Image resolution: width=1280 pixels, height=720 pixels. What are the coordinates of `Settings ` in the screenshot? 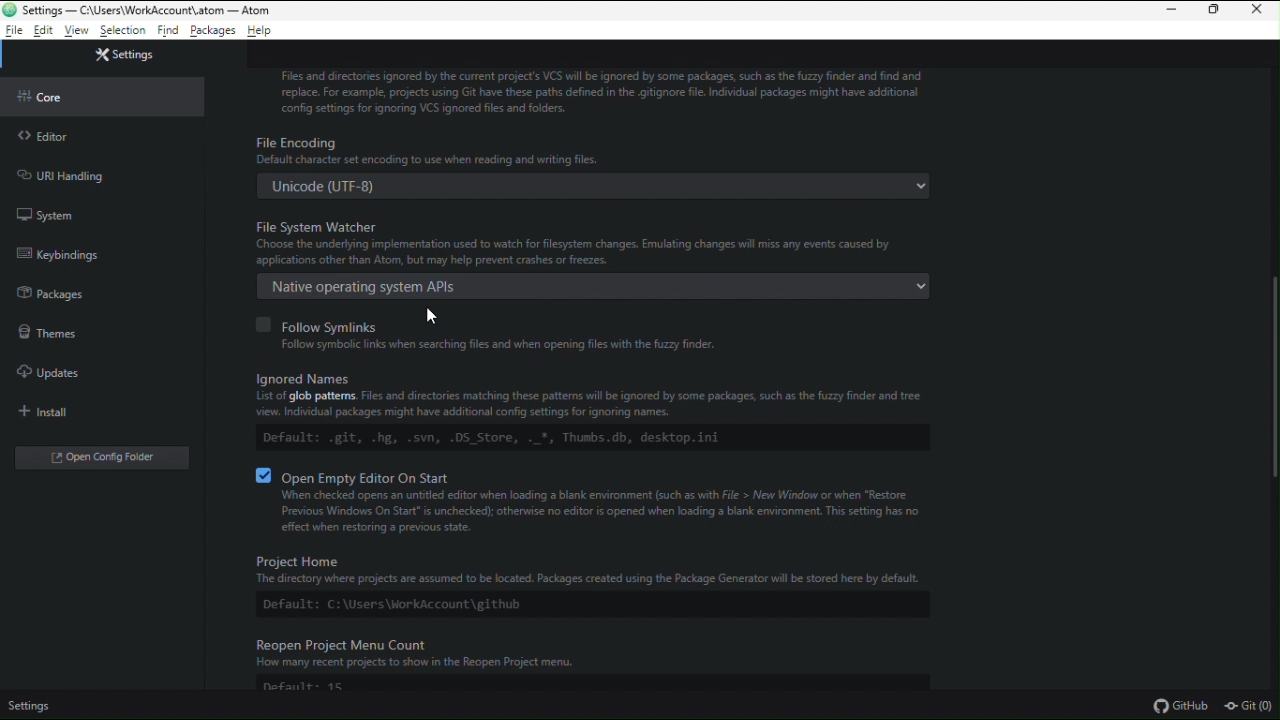 It's located at (30, 708).